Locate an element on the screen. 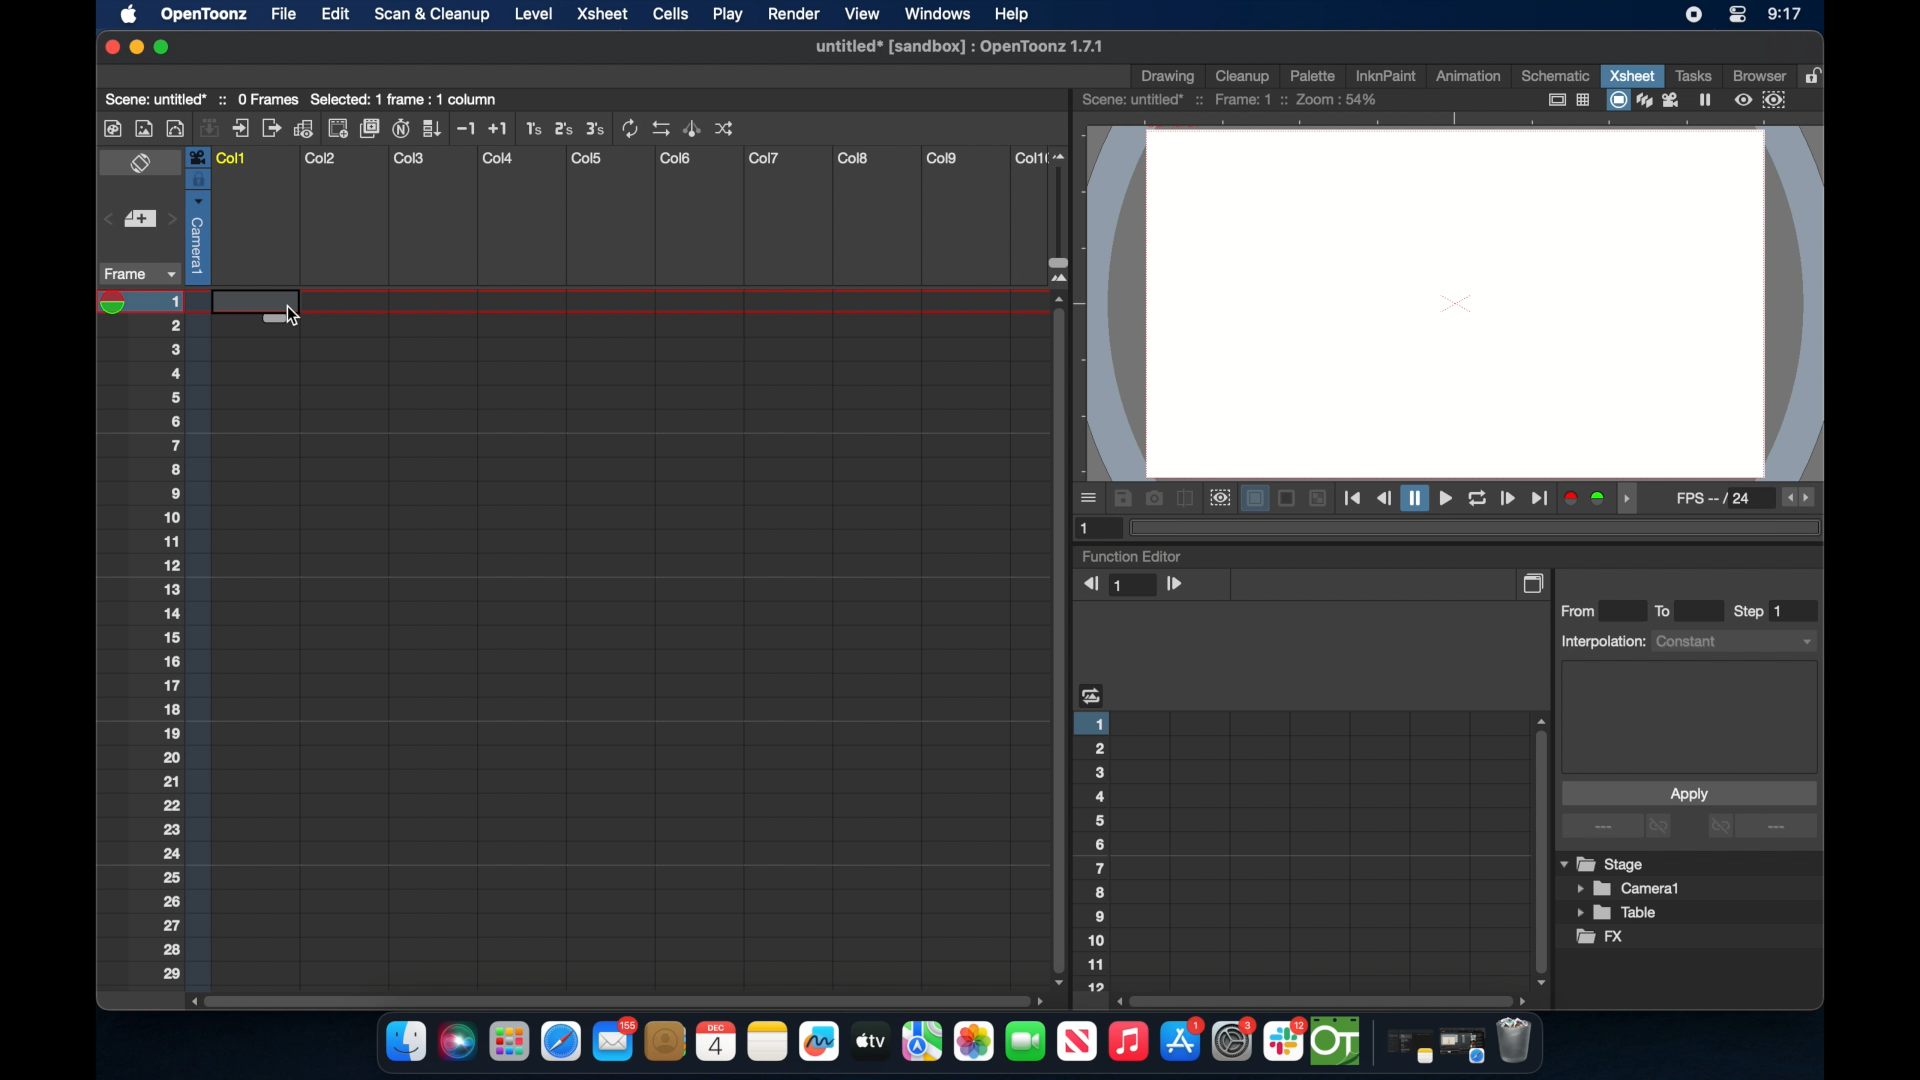  from is located at coordinates (1583, 610).